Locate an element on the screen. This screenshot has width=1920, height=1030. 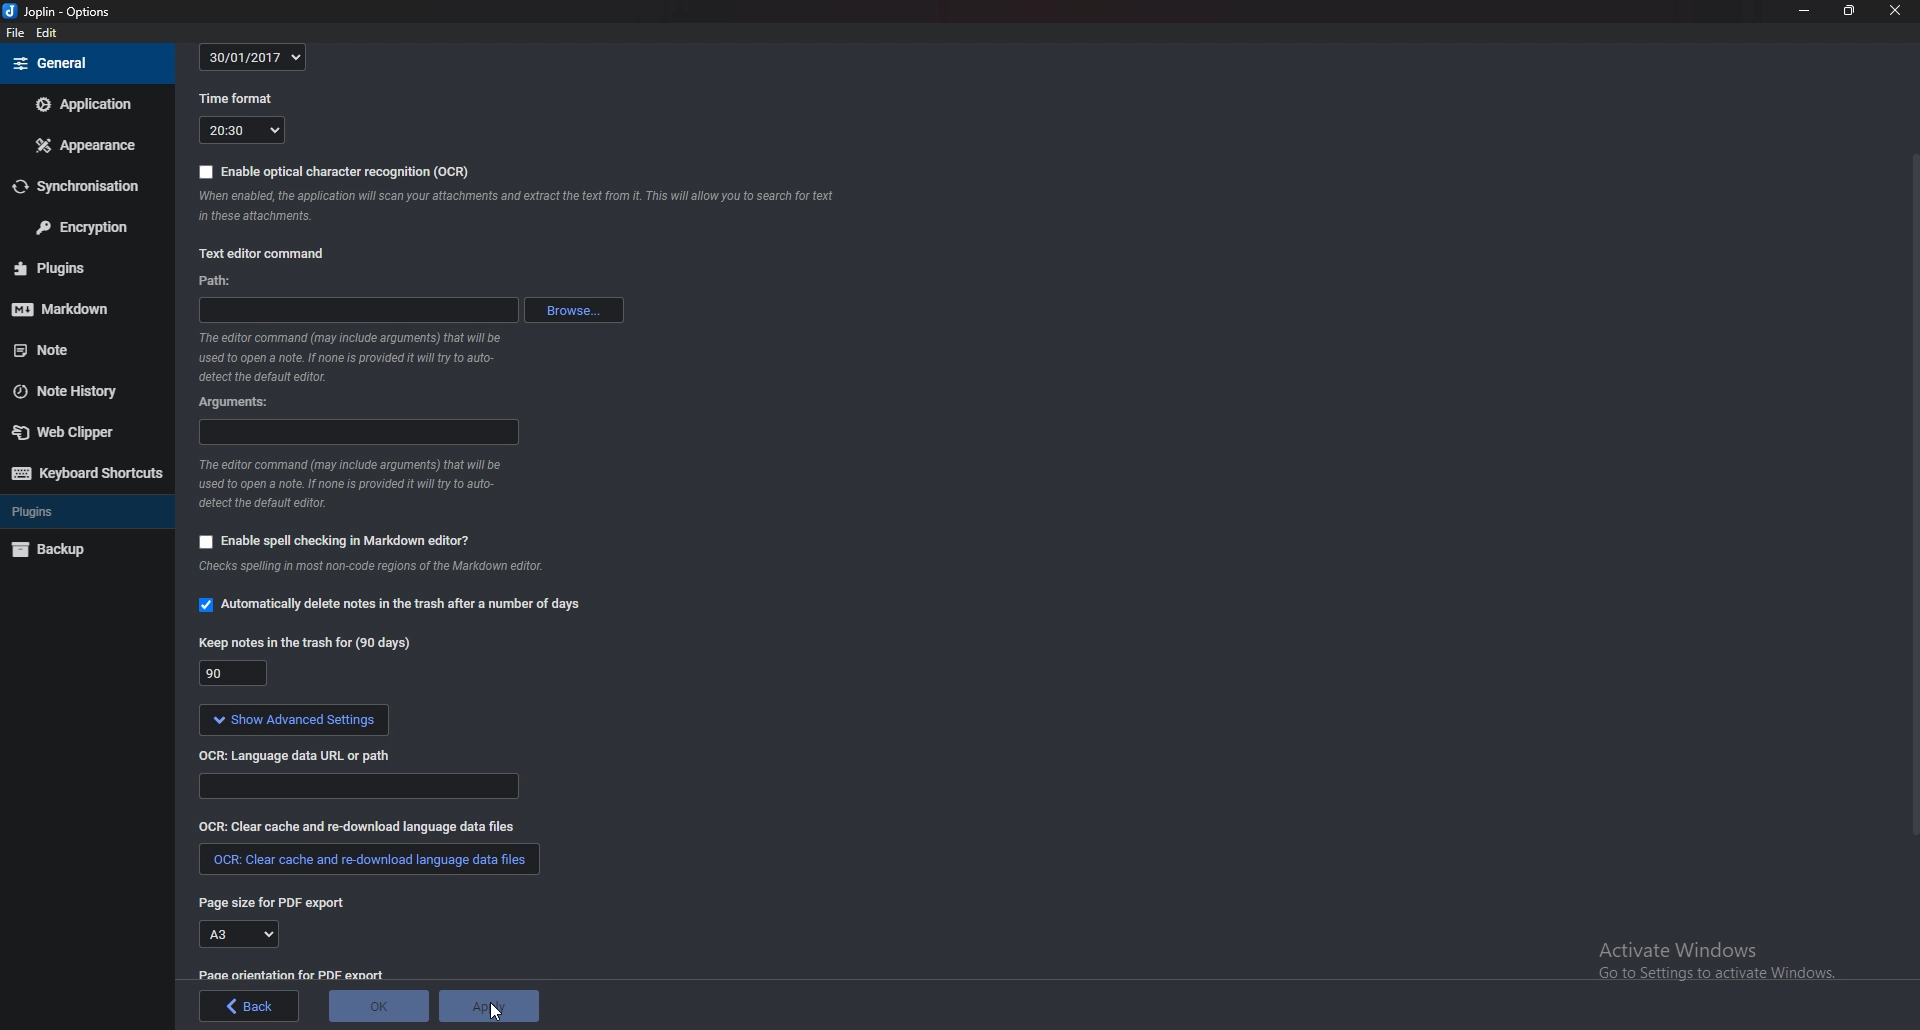
30/01/2017 is located at coordinates (252, 58).